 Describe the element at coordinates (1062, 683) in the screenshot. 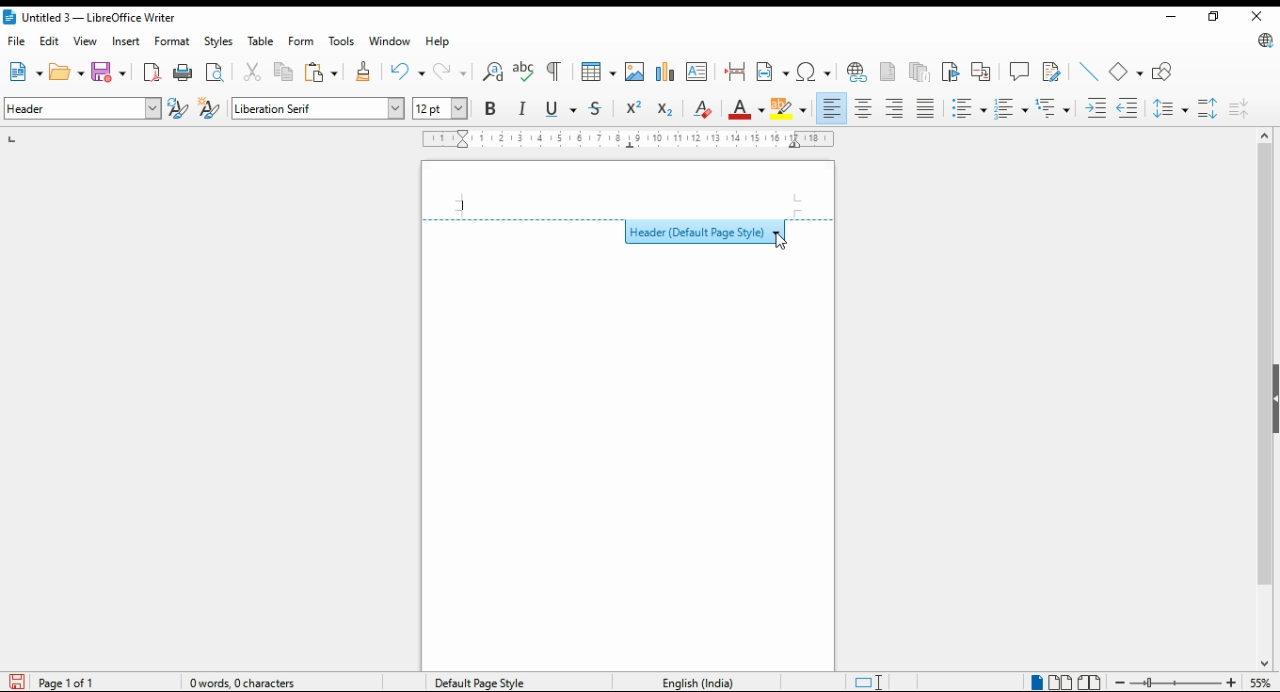

I see `multipage view` at that location.